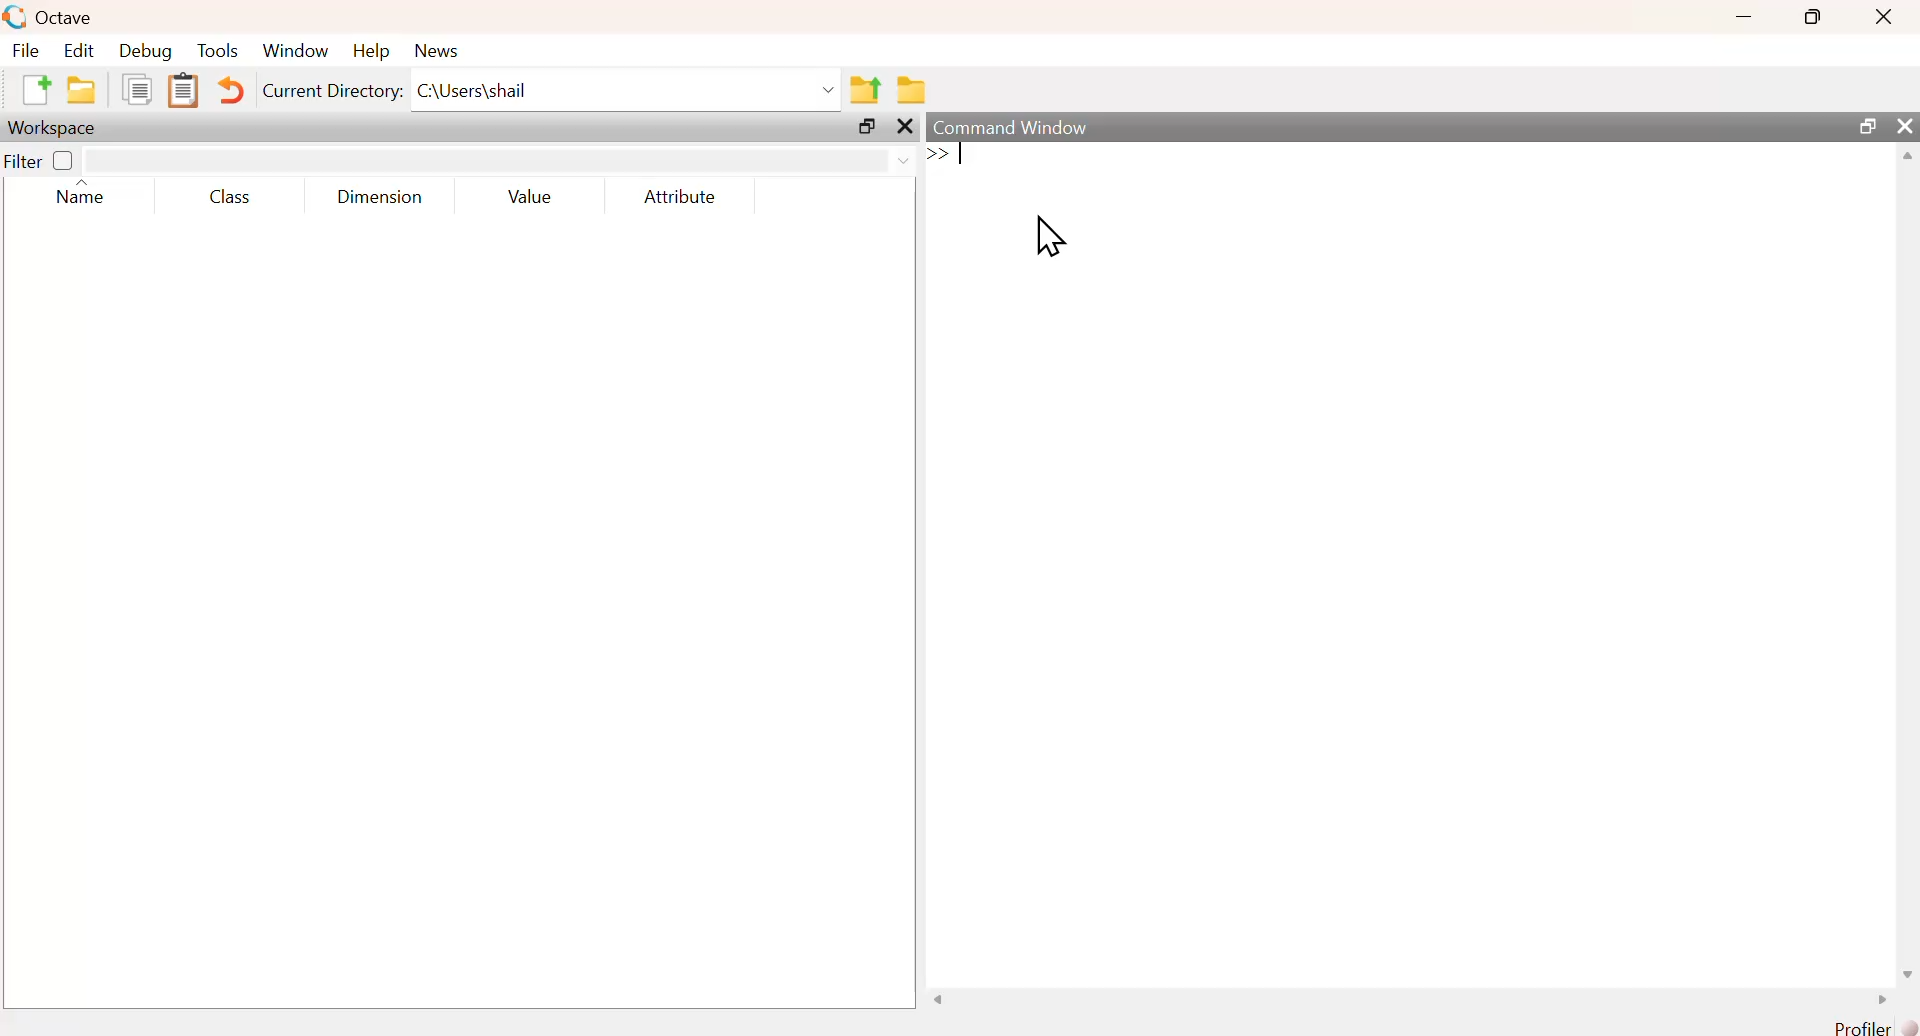  I want to click on Workspace, so click(56, 128).